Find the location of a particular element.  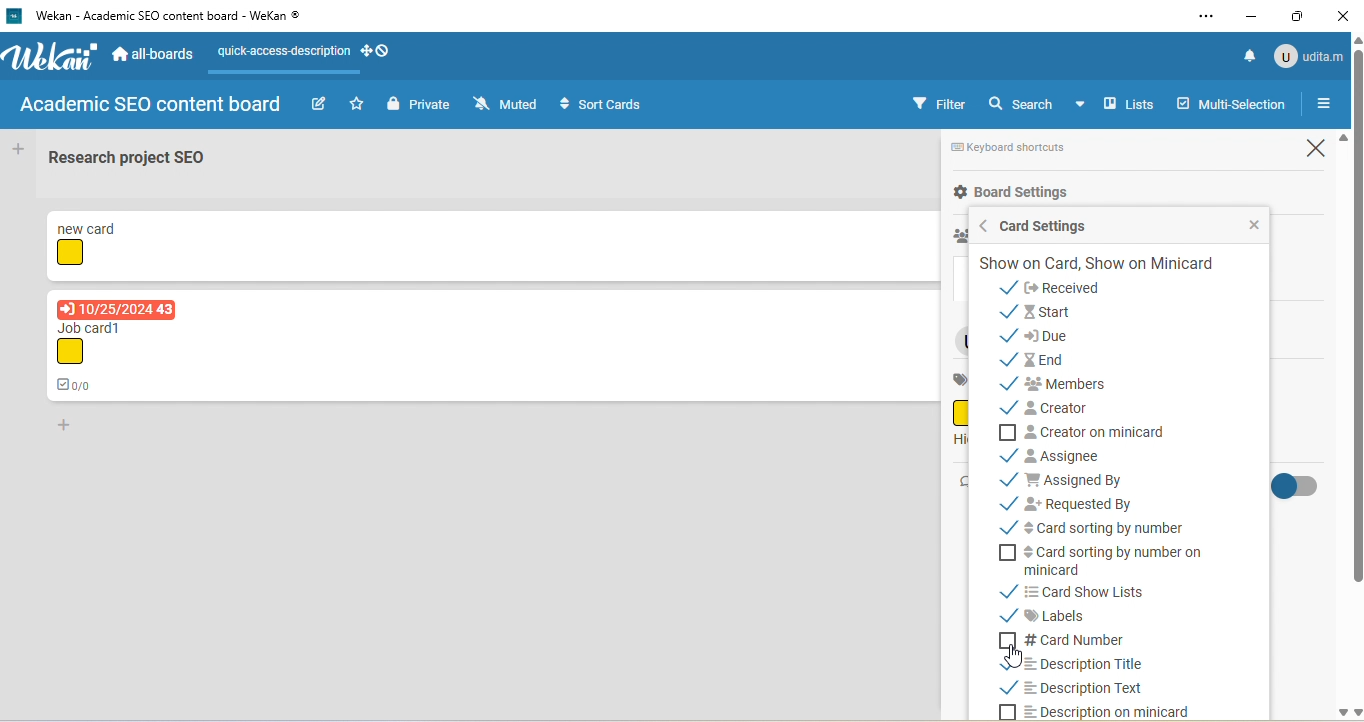

0/0 is located at coordinates (77, 384).